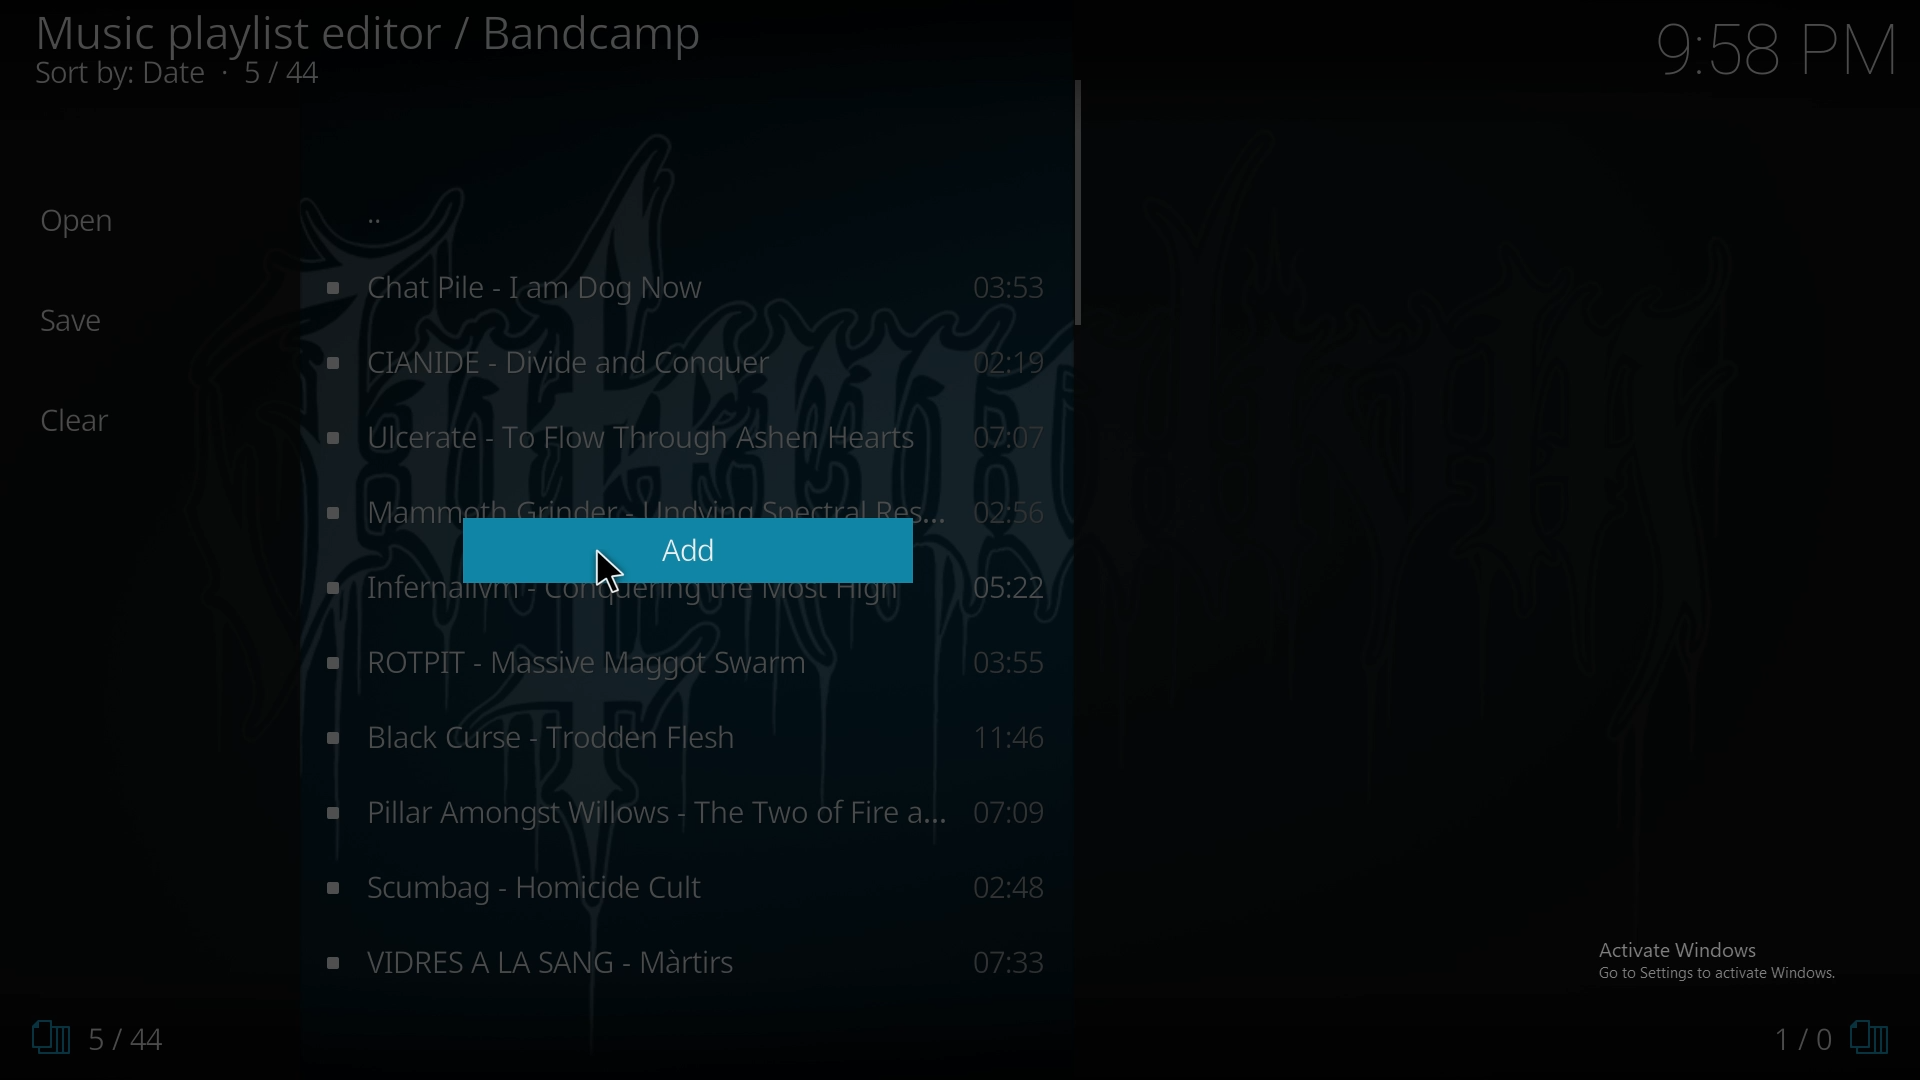 This screenshot has width=1920, height=1080. I want to click on Save, so click(75, 321).